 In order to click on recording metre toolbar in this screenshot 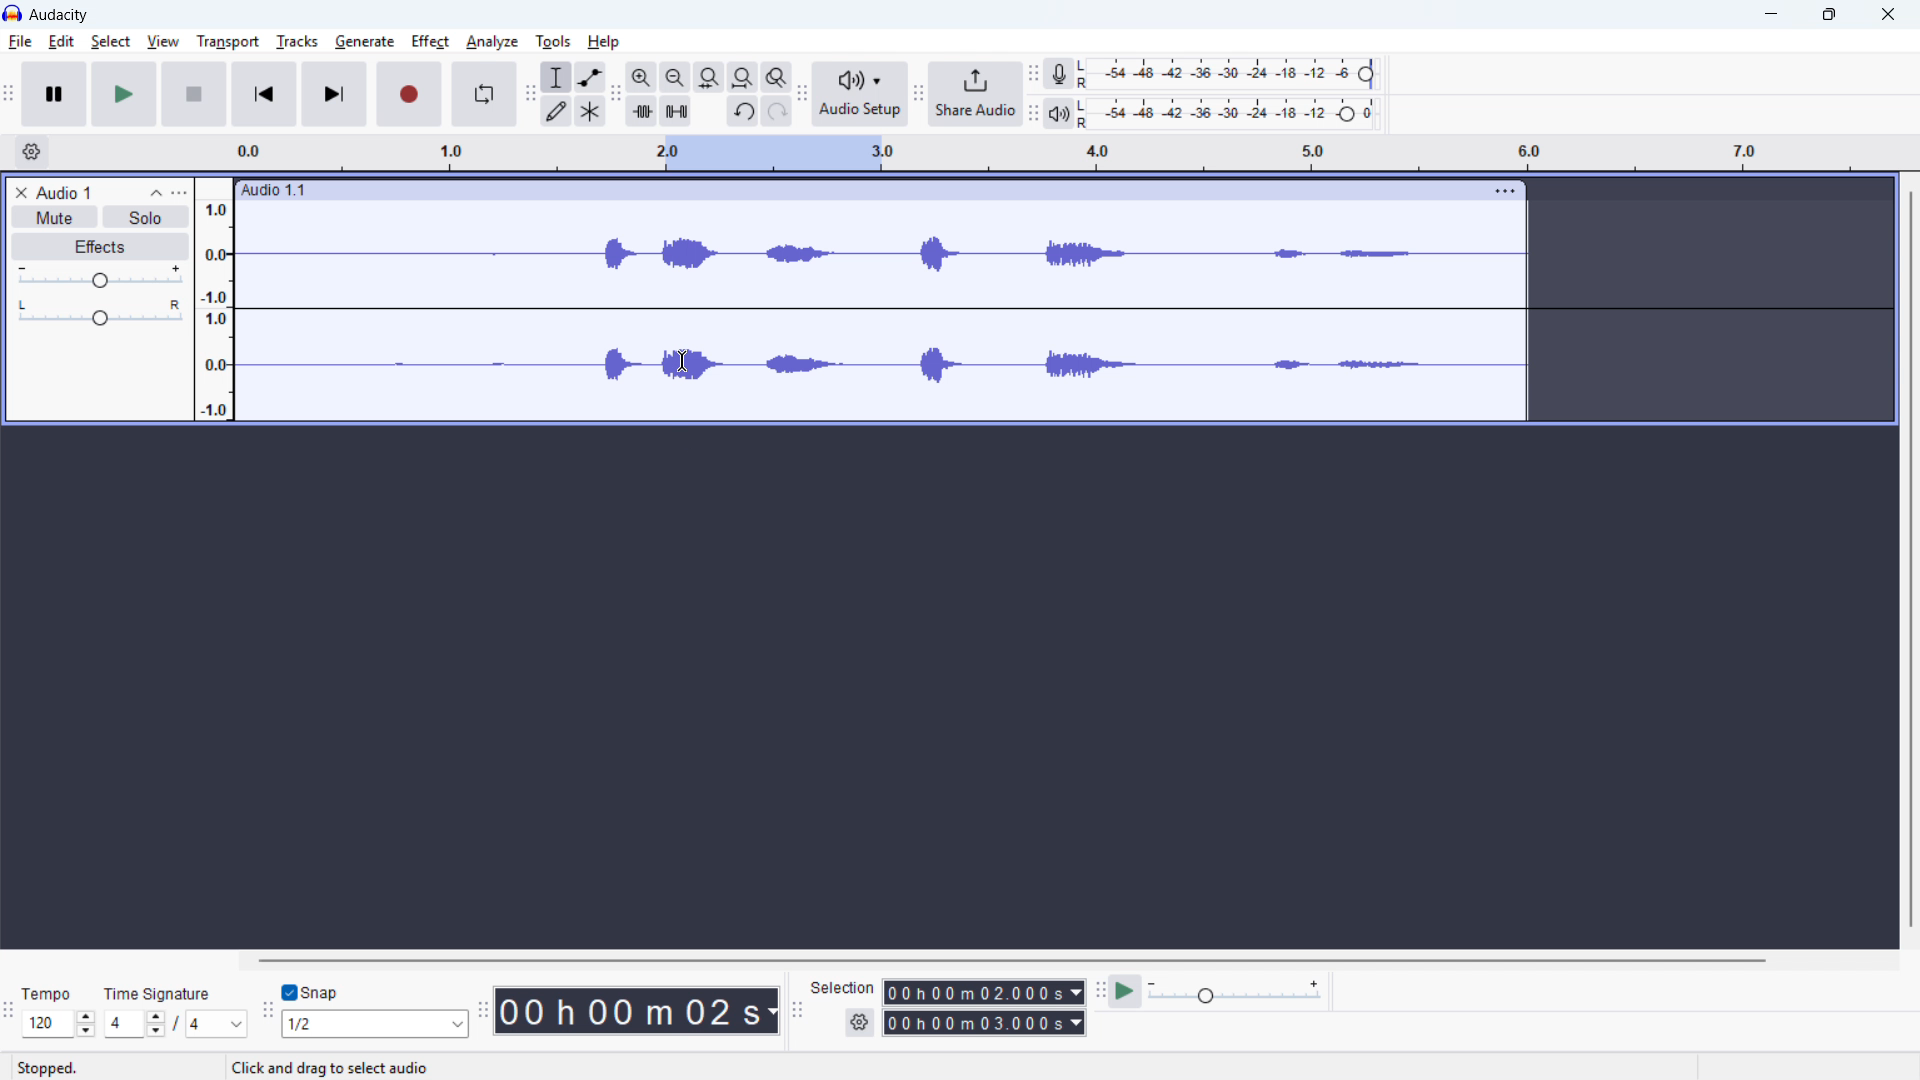, I will do `click(1035, 73)`.